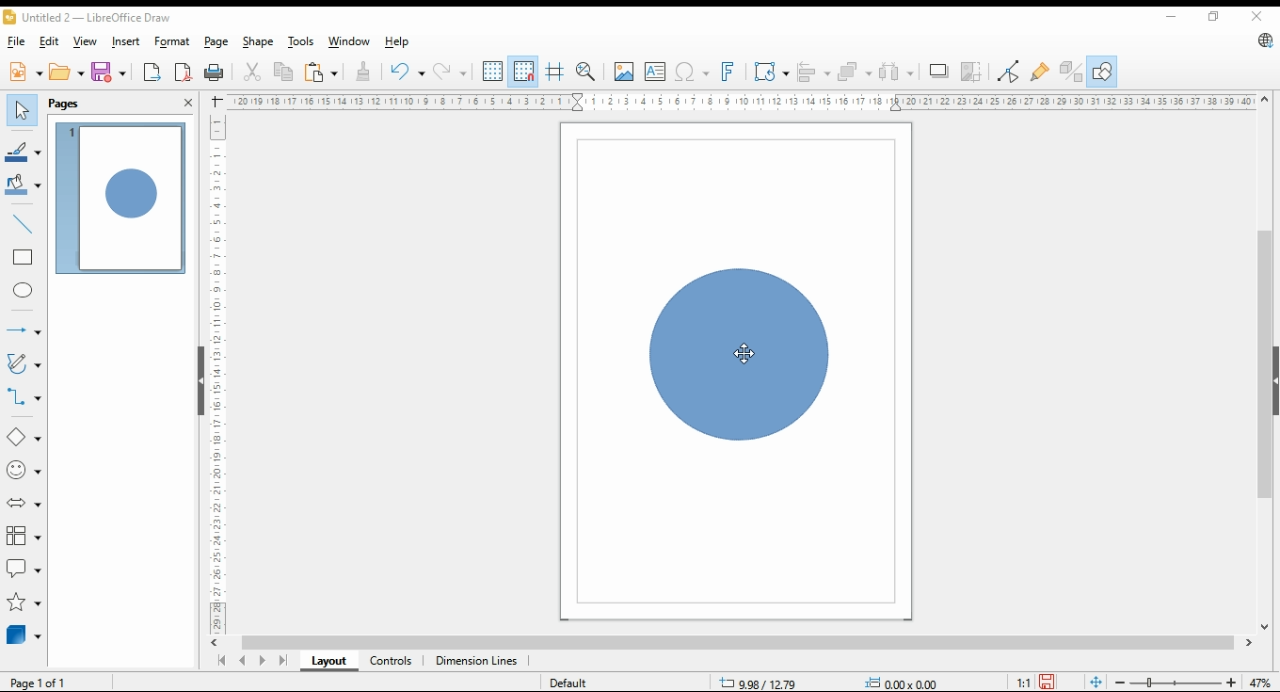 The height and width of the screenshot is (692, 1280). What do you see at coordinates (22, 436) in the screenshot?
I see `simple shapes` at bounding box center [22, 436].